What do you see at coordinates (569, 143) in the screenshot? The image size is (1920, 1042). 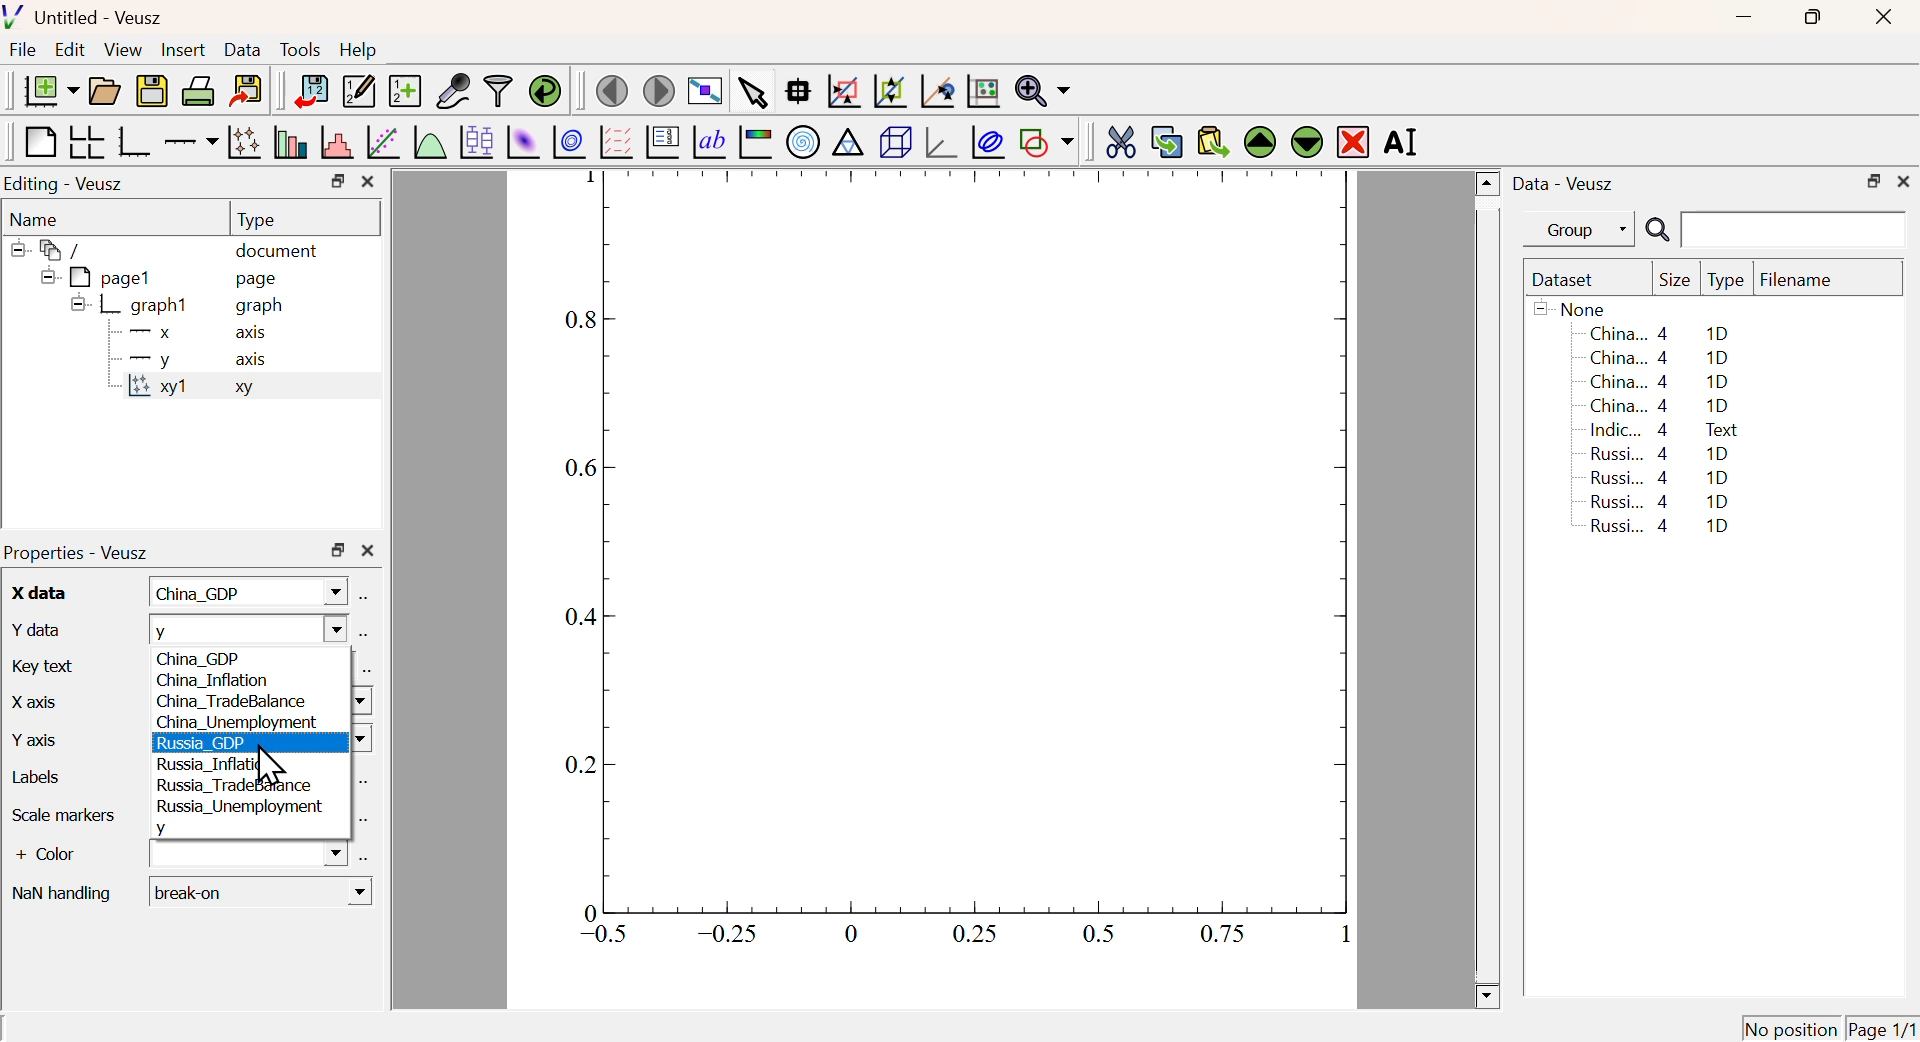 I see `Plot 2D set as contours` at bounding box center [569, 143].